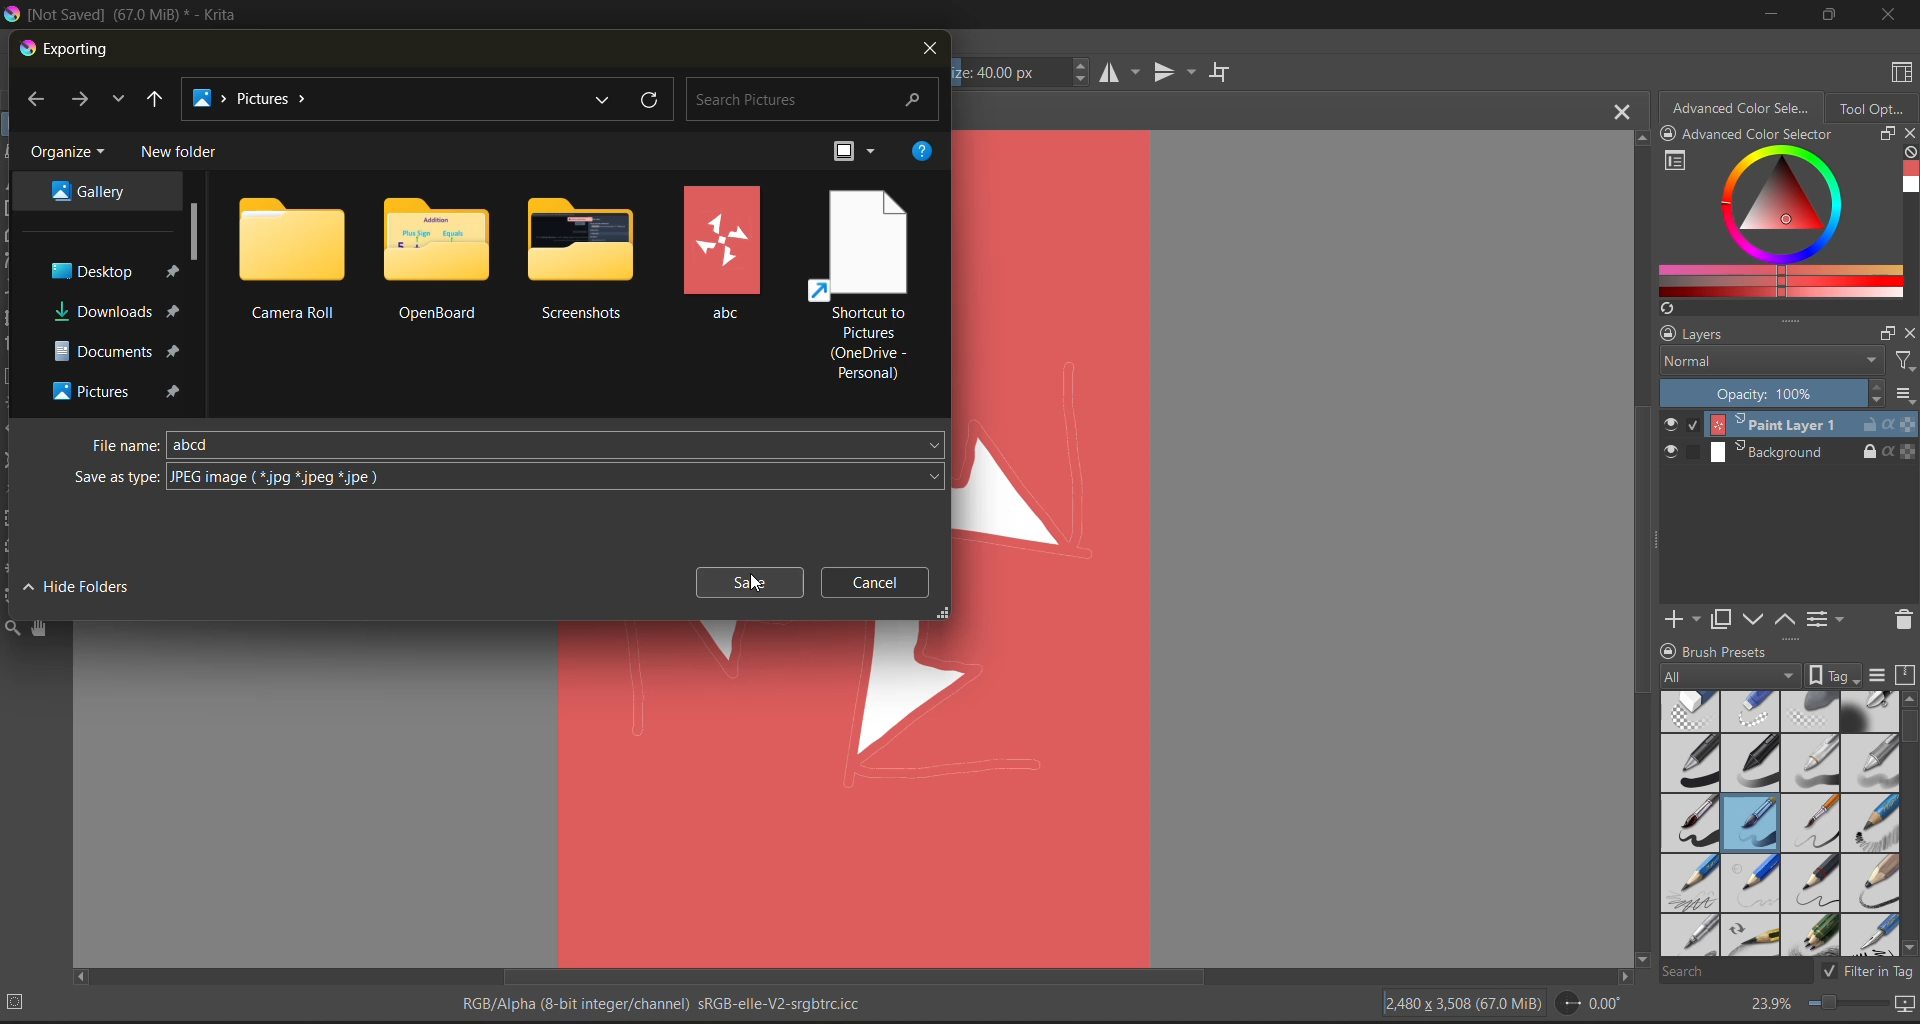 This screenshot has height=1024, width=1920. What do you see at coordinates (89, 192) in the screenshot?
I see `file destination` at bounding box center [89, 192].